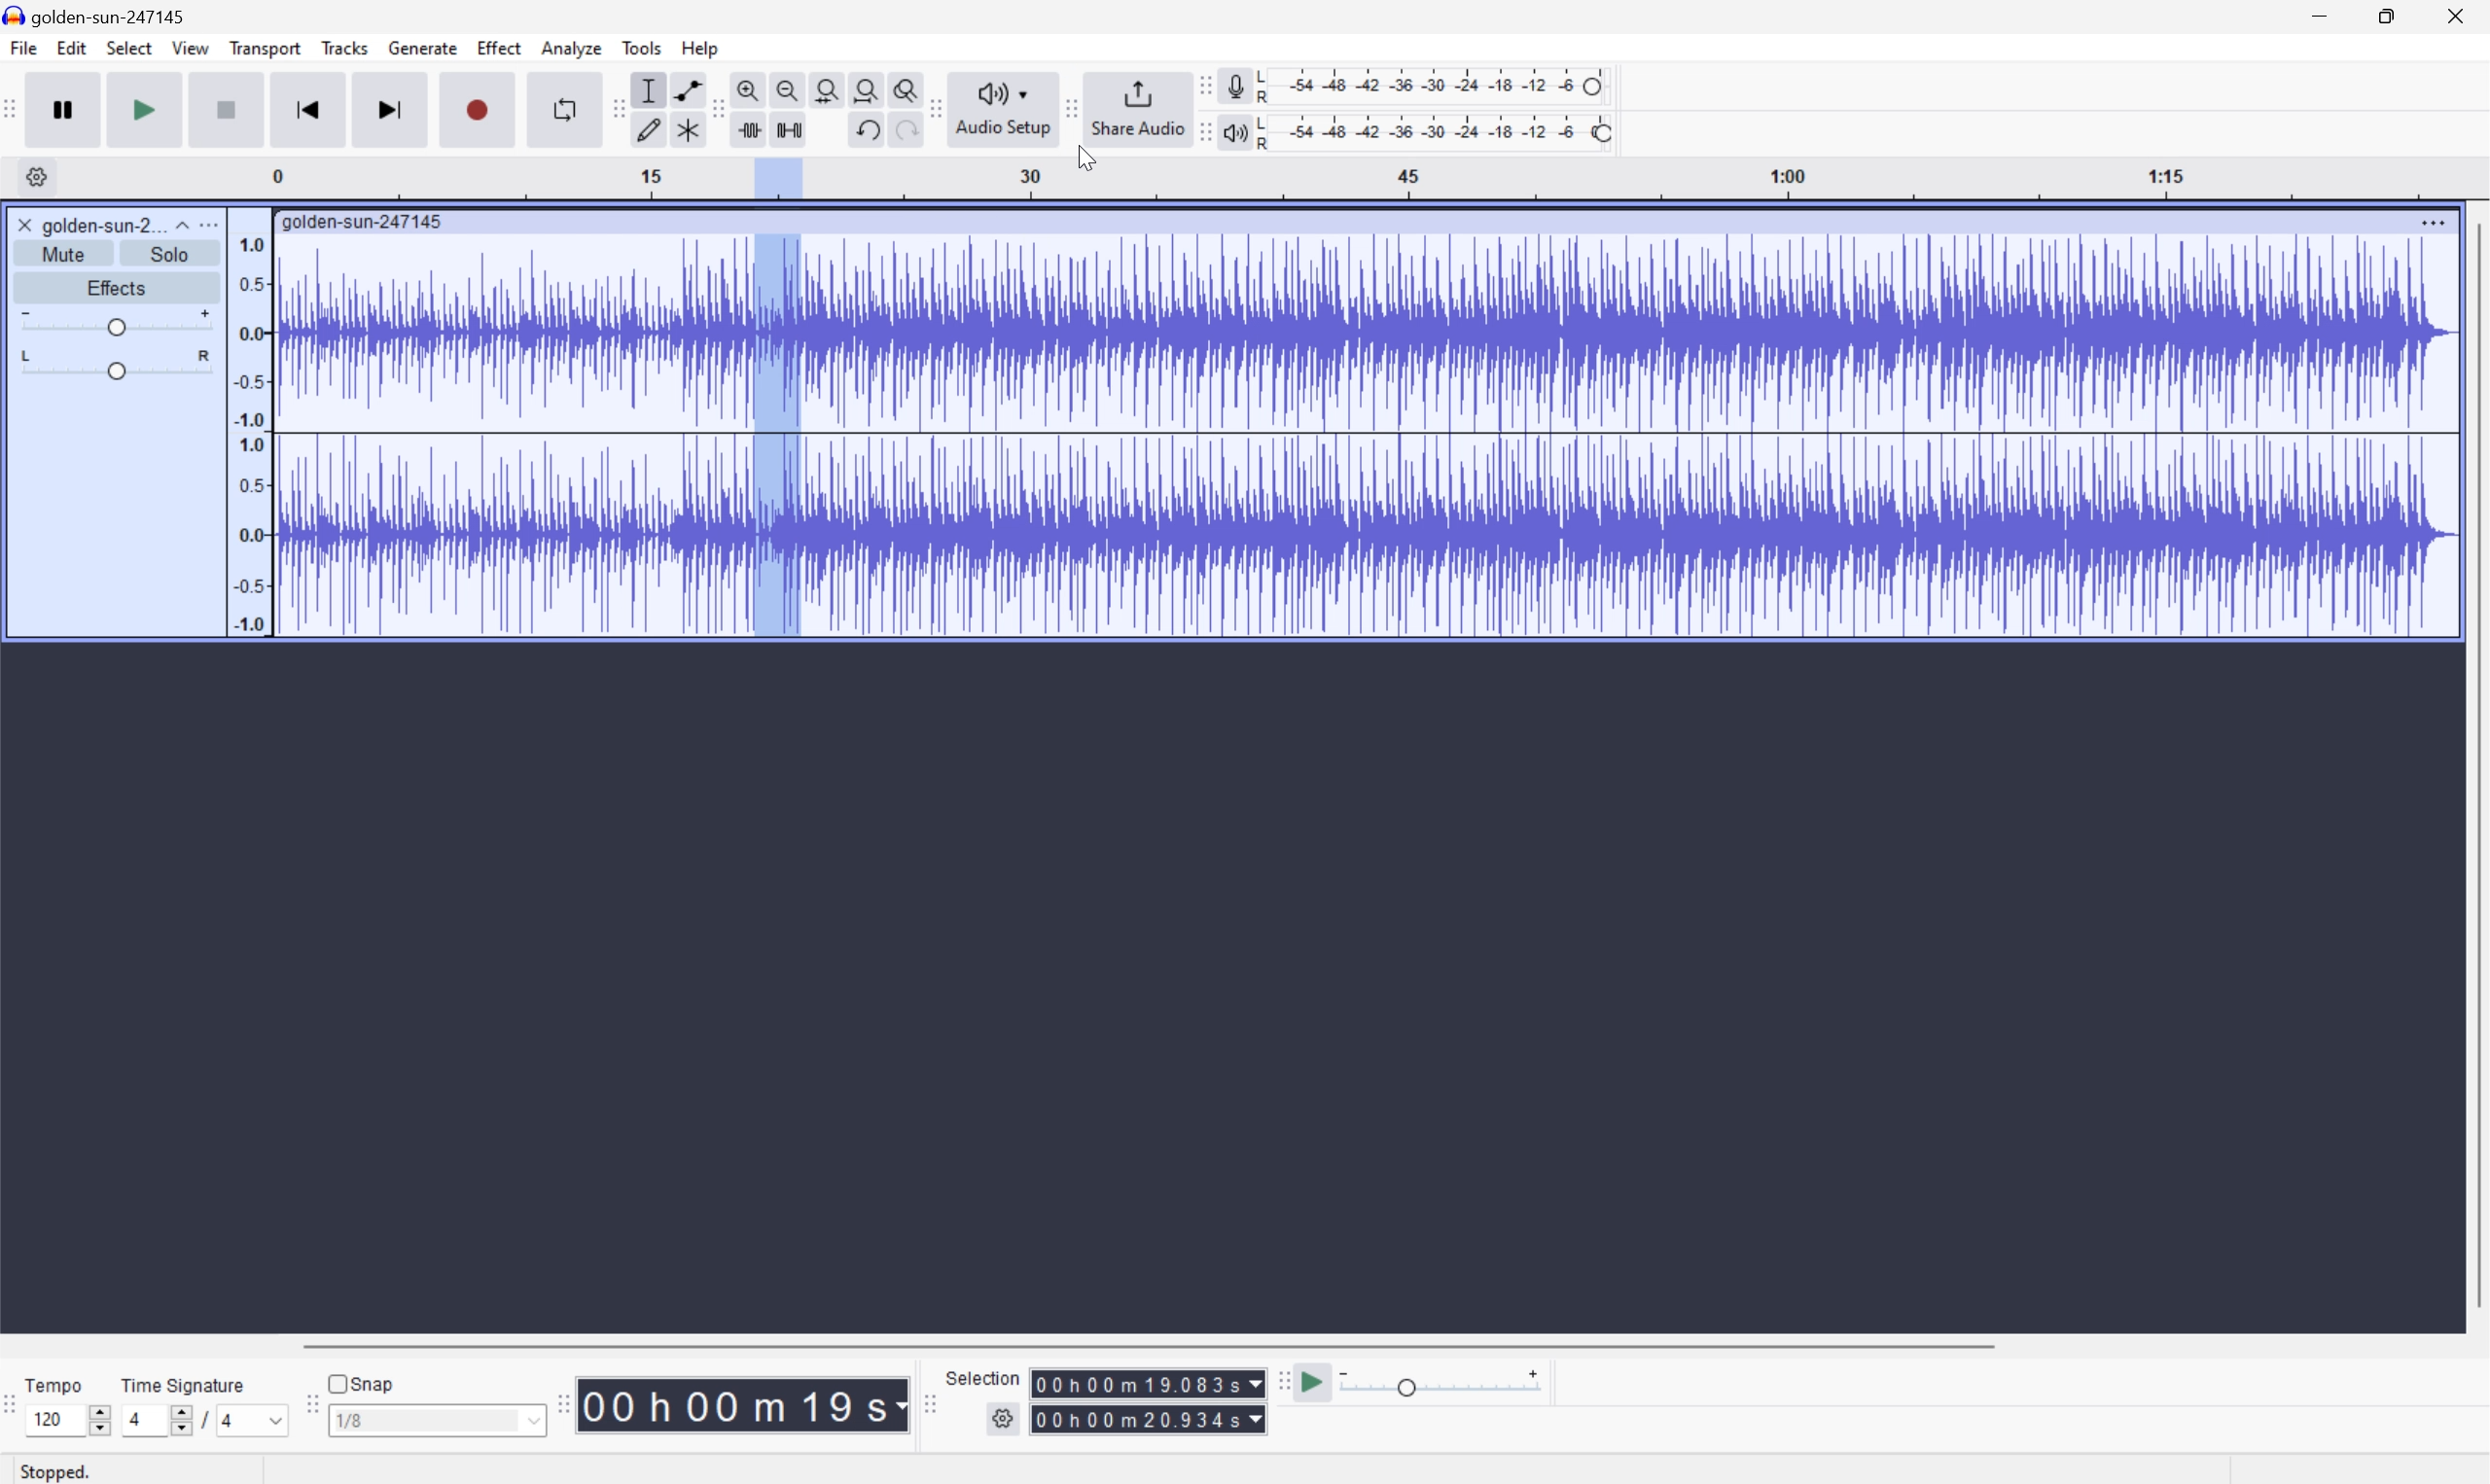 This screenshot has height=1484, width=2490. Describe the element at coordinates (870, 89) in the screenshot. I see `Fit project to width` at that location.